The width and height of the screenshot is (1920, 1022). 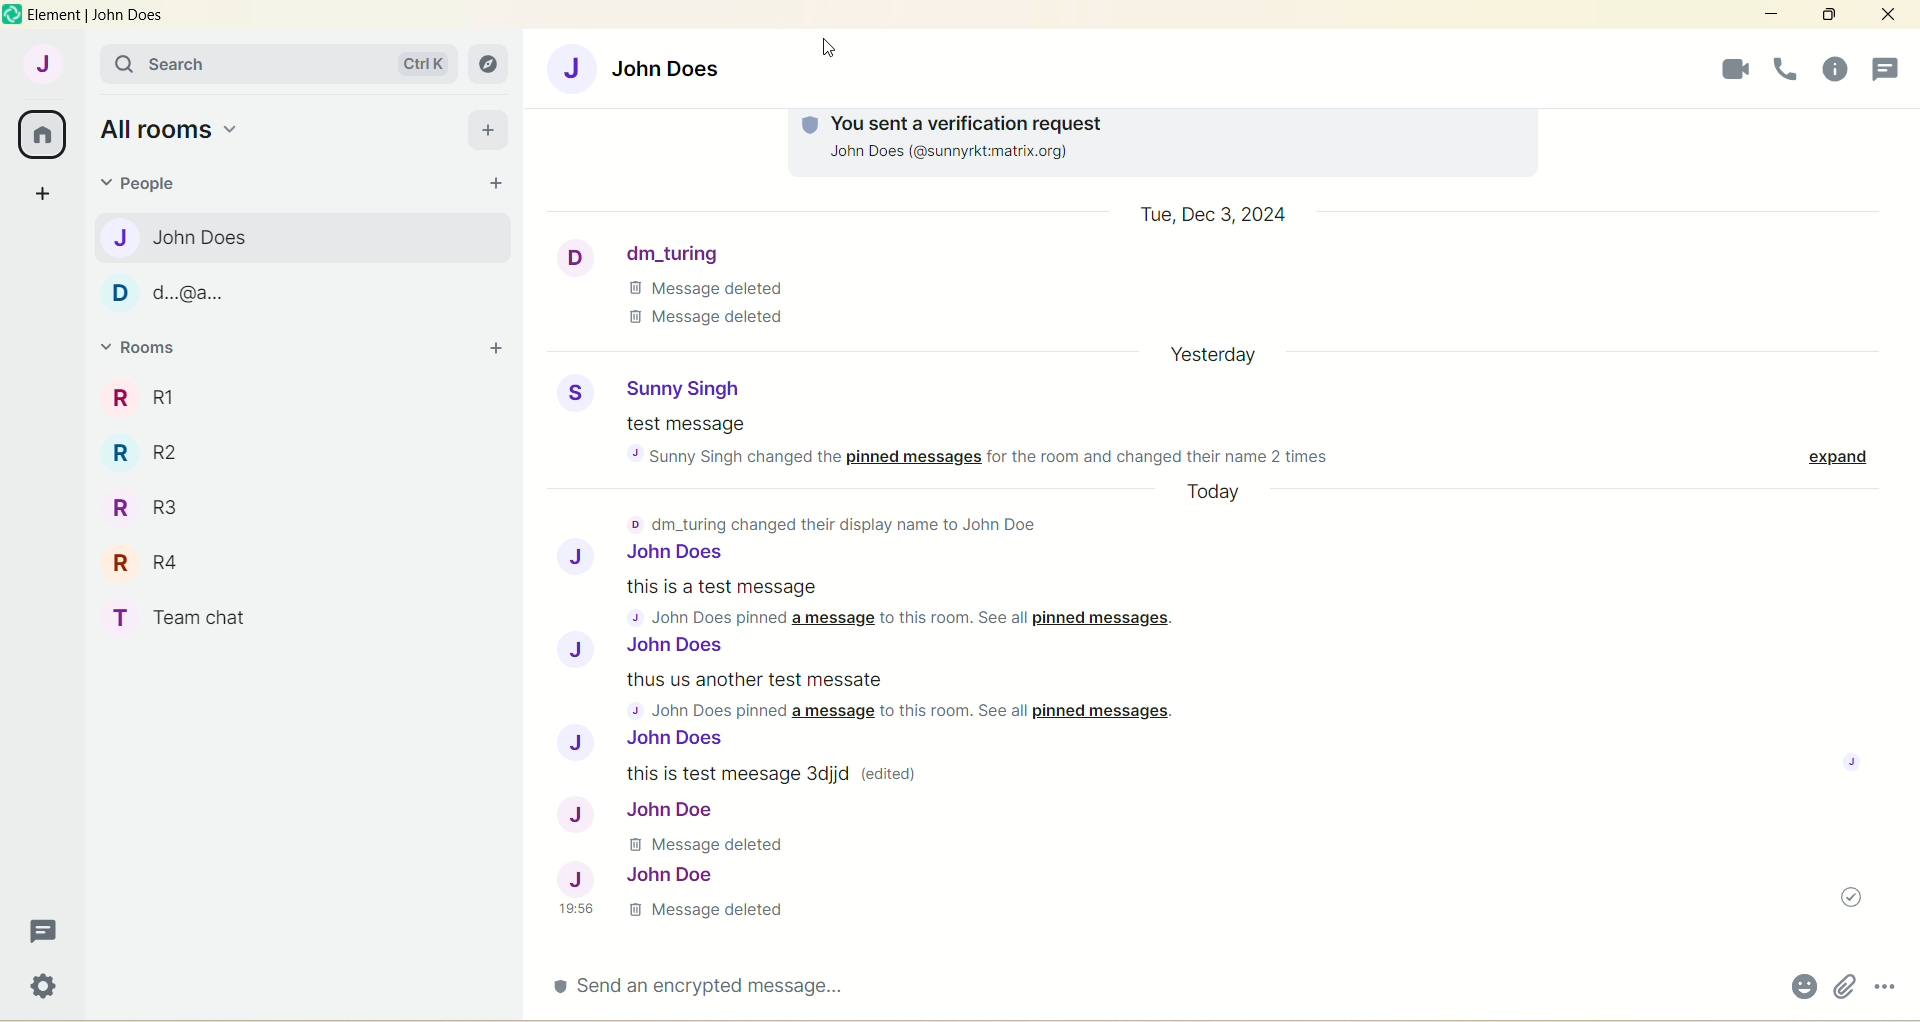 I want to click on R R4, so click(x=148, y=562).